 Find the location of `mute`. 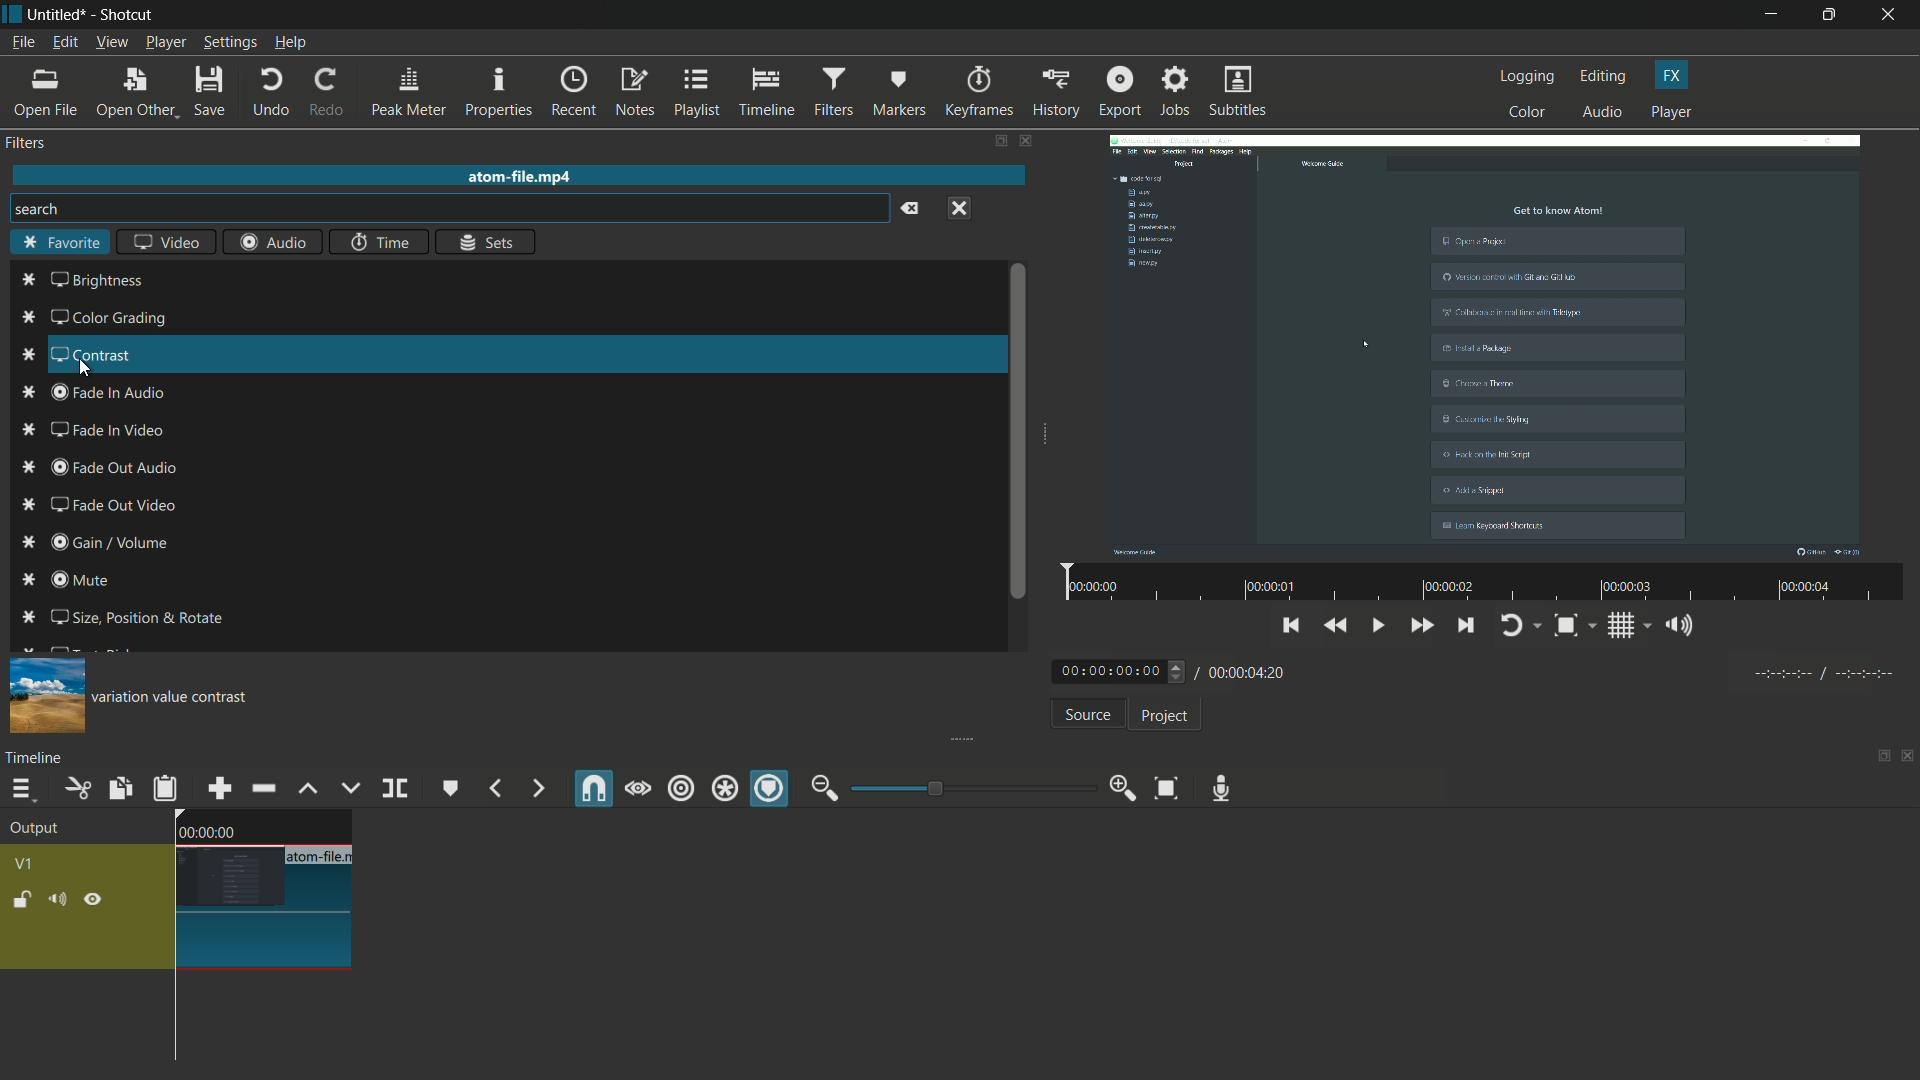

mute is located at coordinates (61, 900).